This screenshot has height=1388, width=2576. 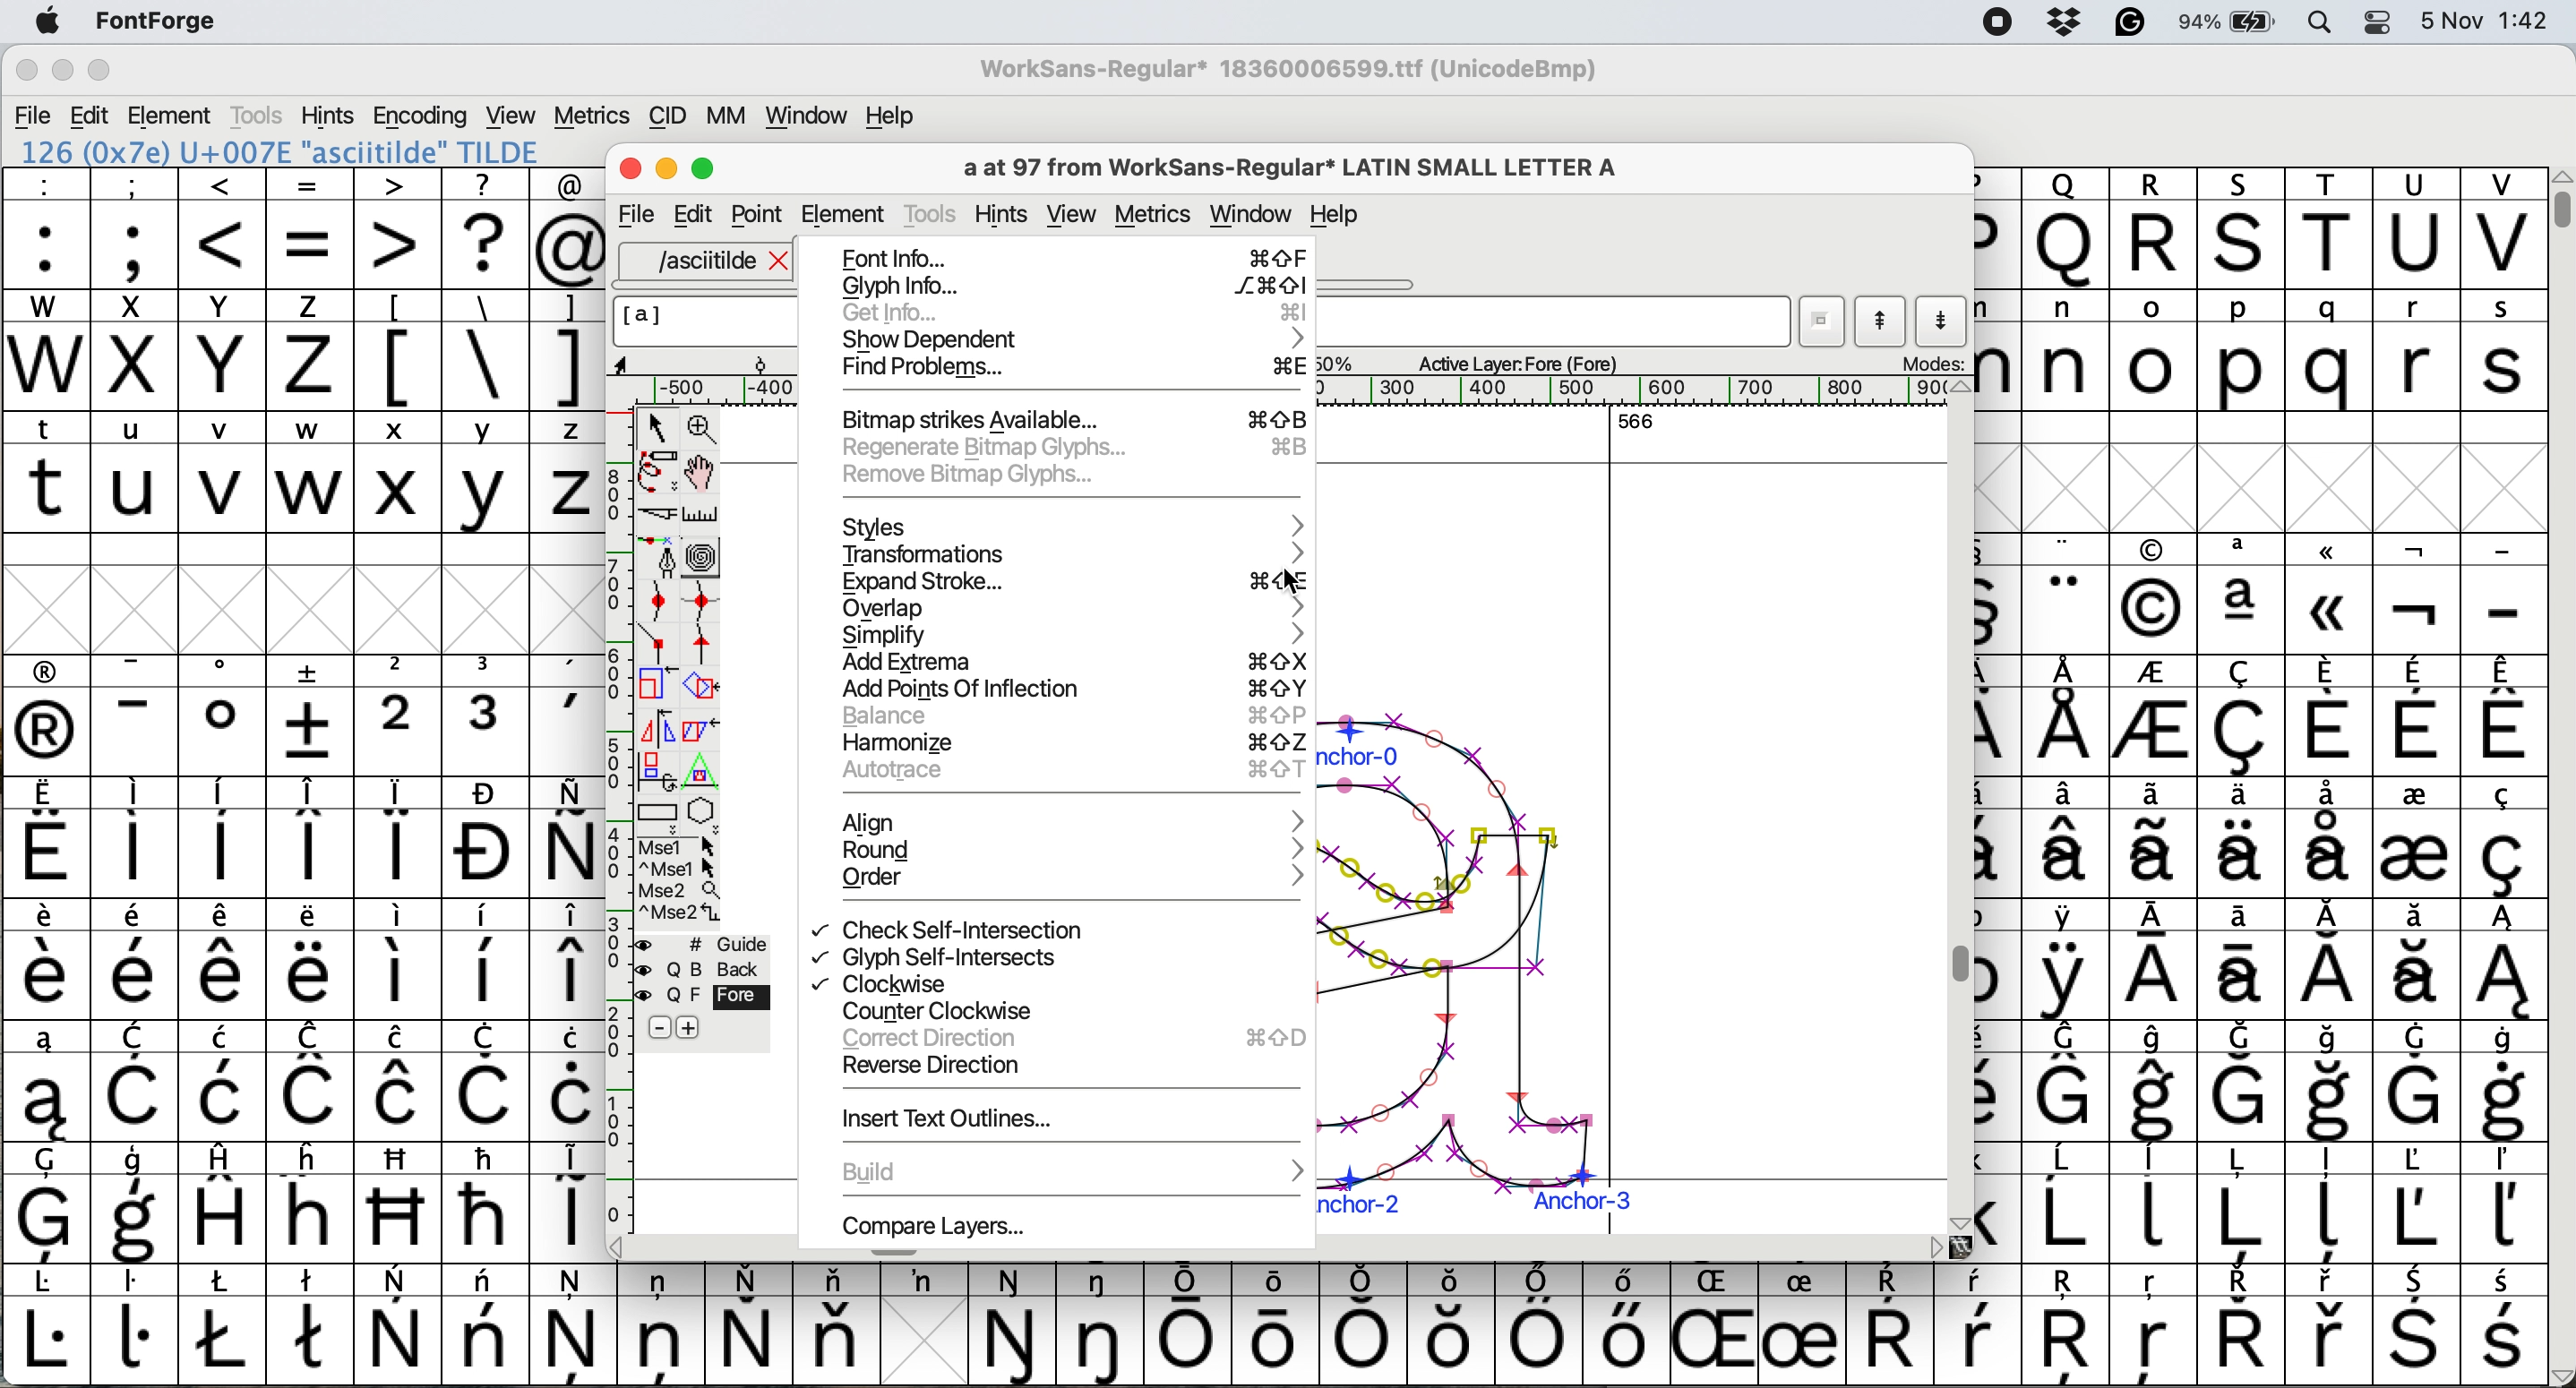 I want to click on symbol, so click(x=48, y=1203).